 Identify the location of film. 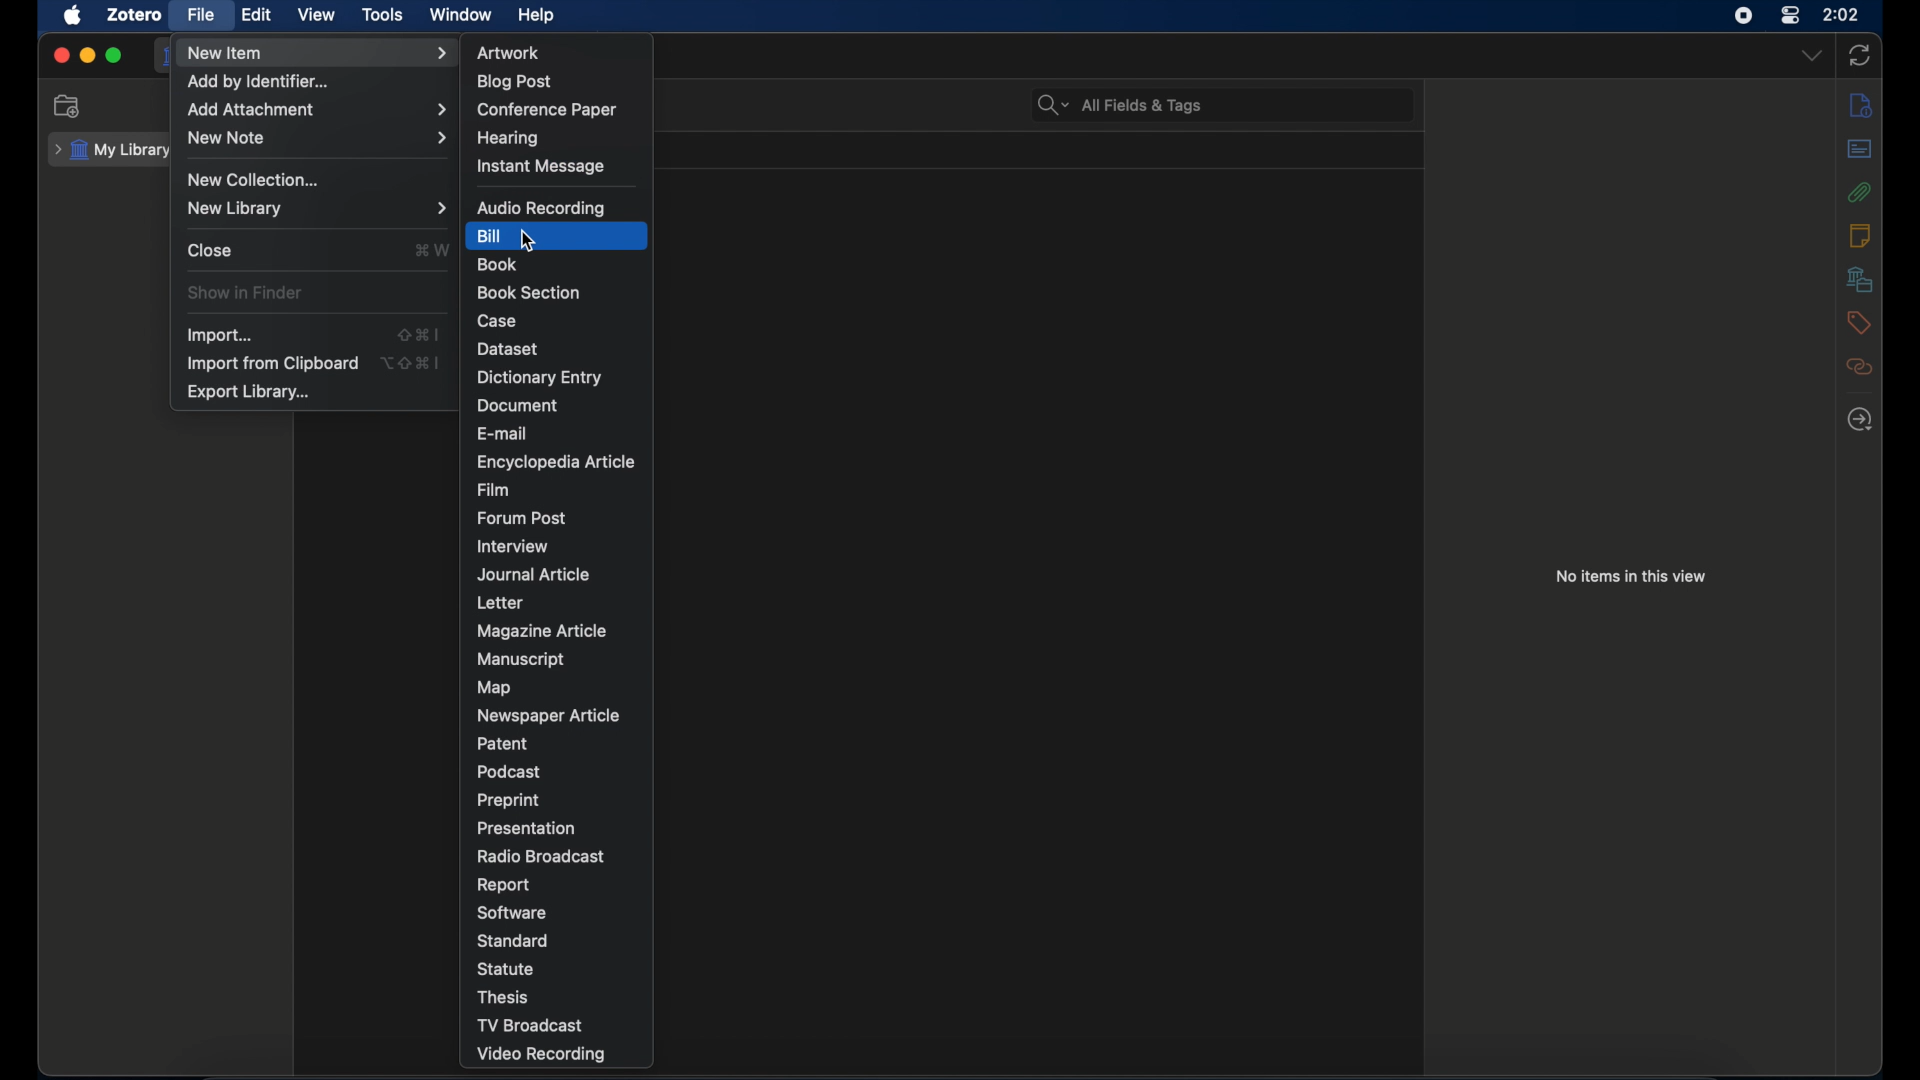
(496, 490).